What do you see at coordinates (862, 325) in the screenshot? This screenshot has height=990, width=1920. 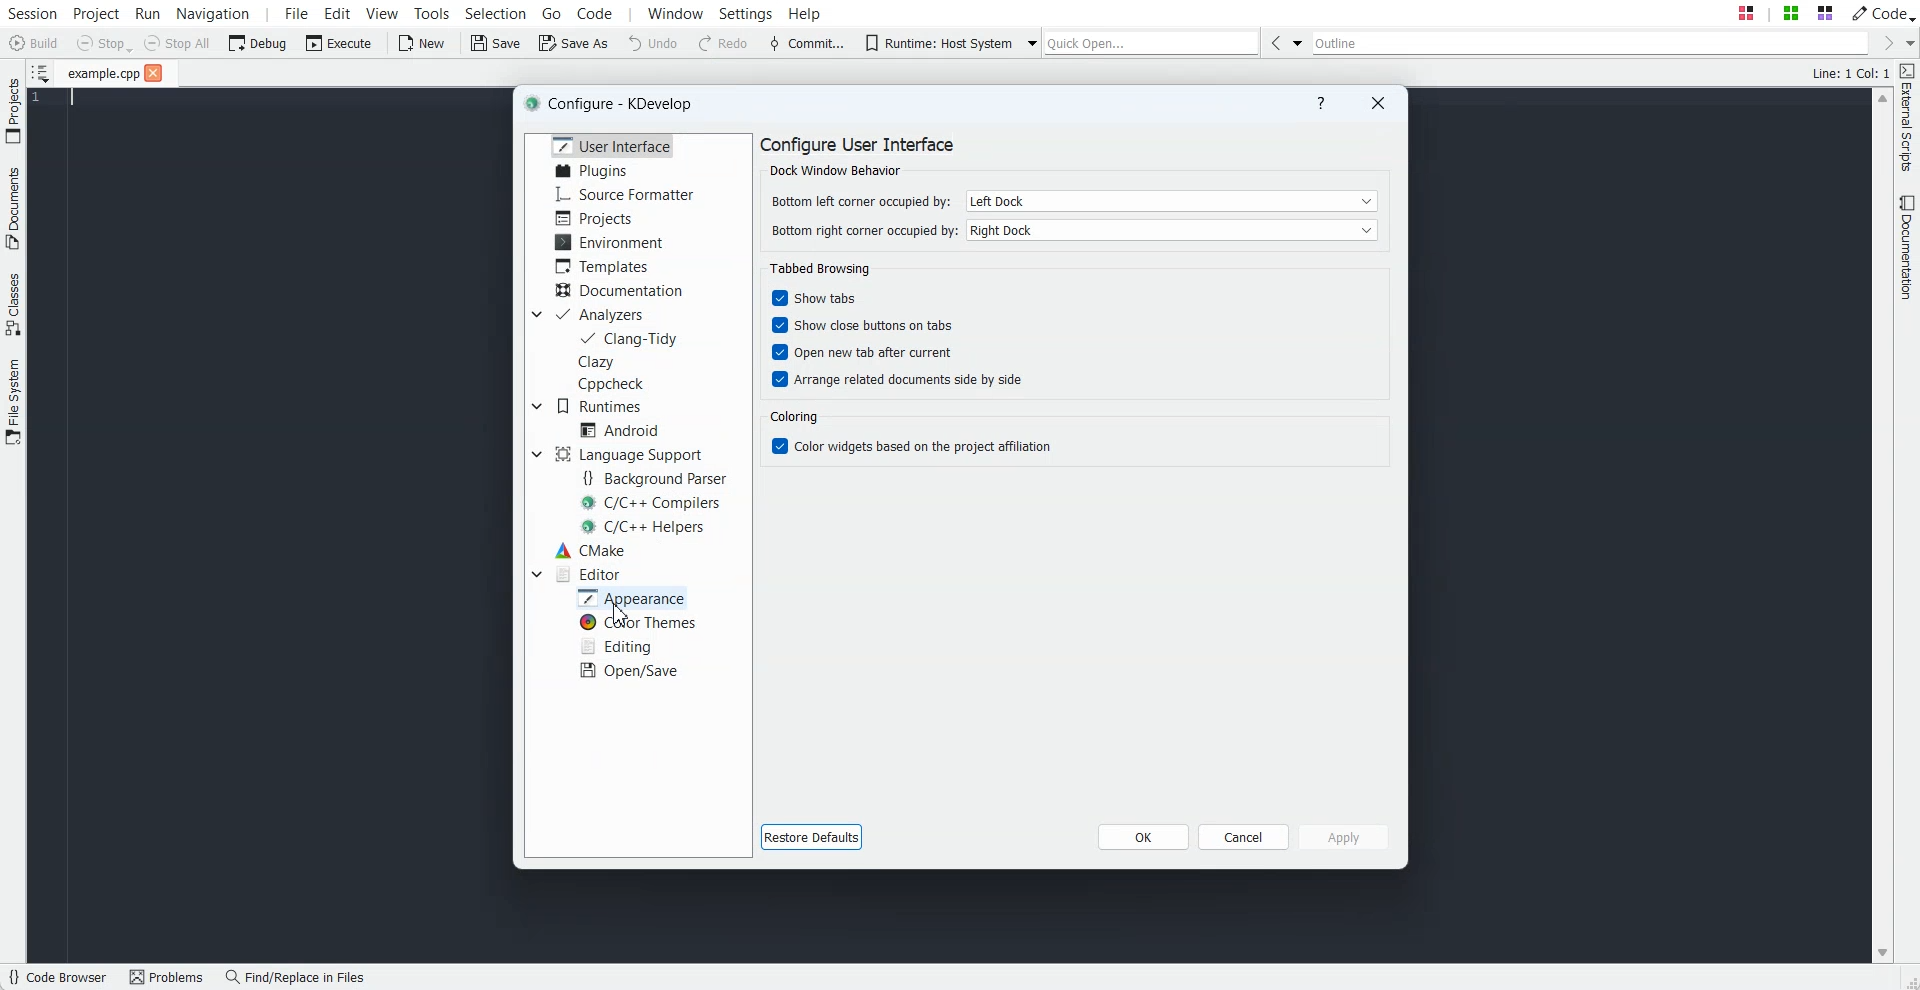 I see `Enable Show close buttons on tabs` at bounding box center [862, 325].